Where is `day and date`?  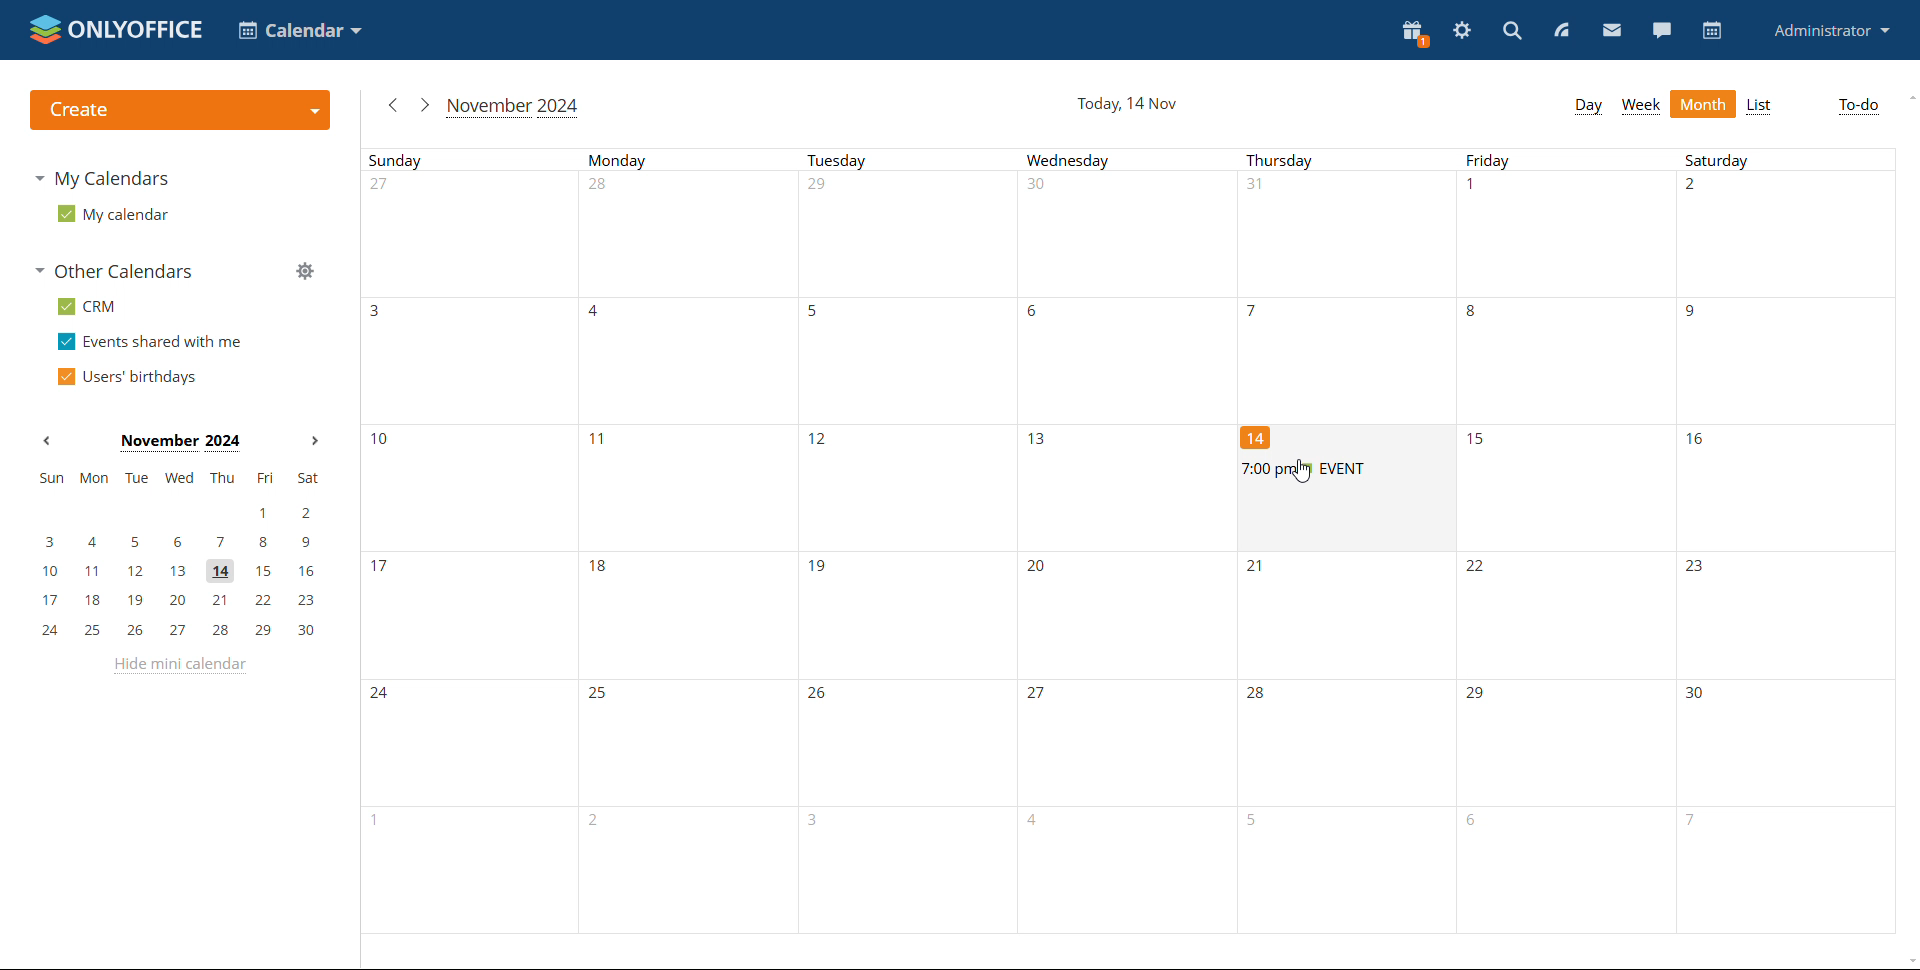
day and date is located at coordinates (1128, 104).